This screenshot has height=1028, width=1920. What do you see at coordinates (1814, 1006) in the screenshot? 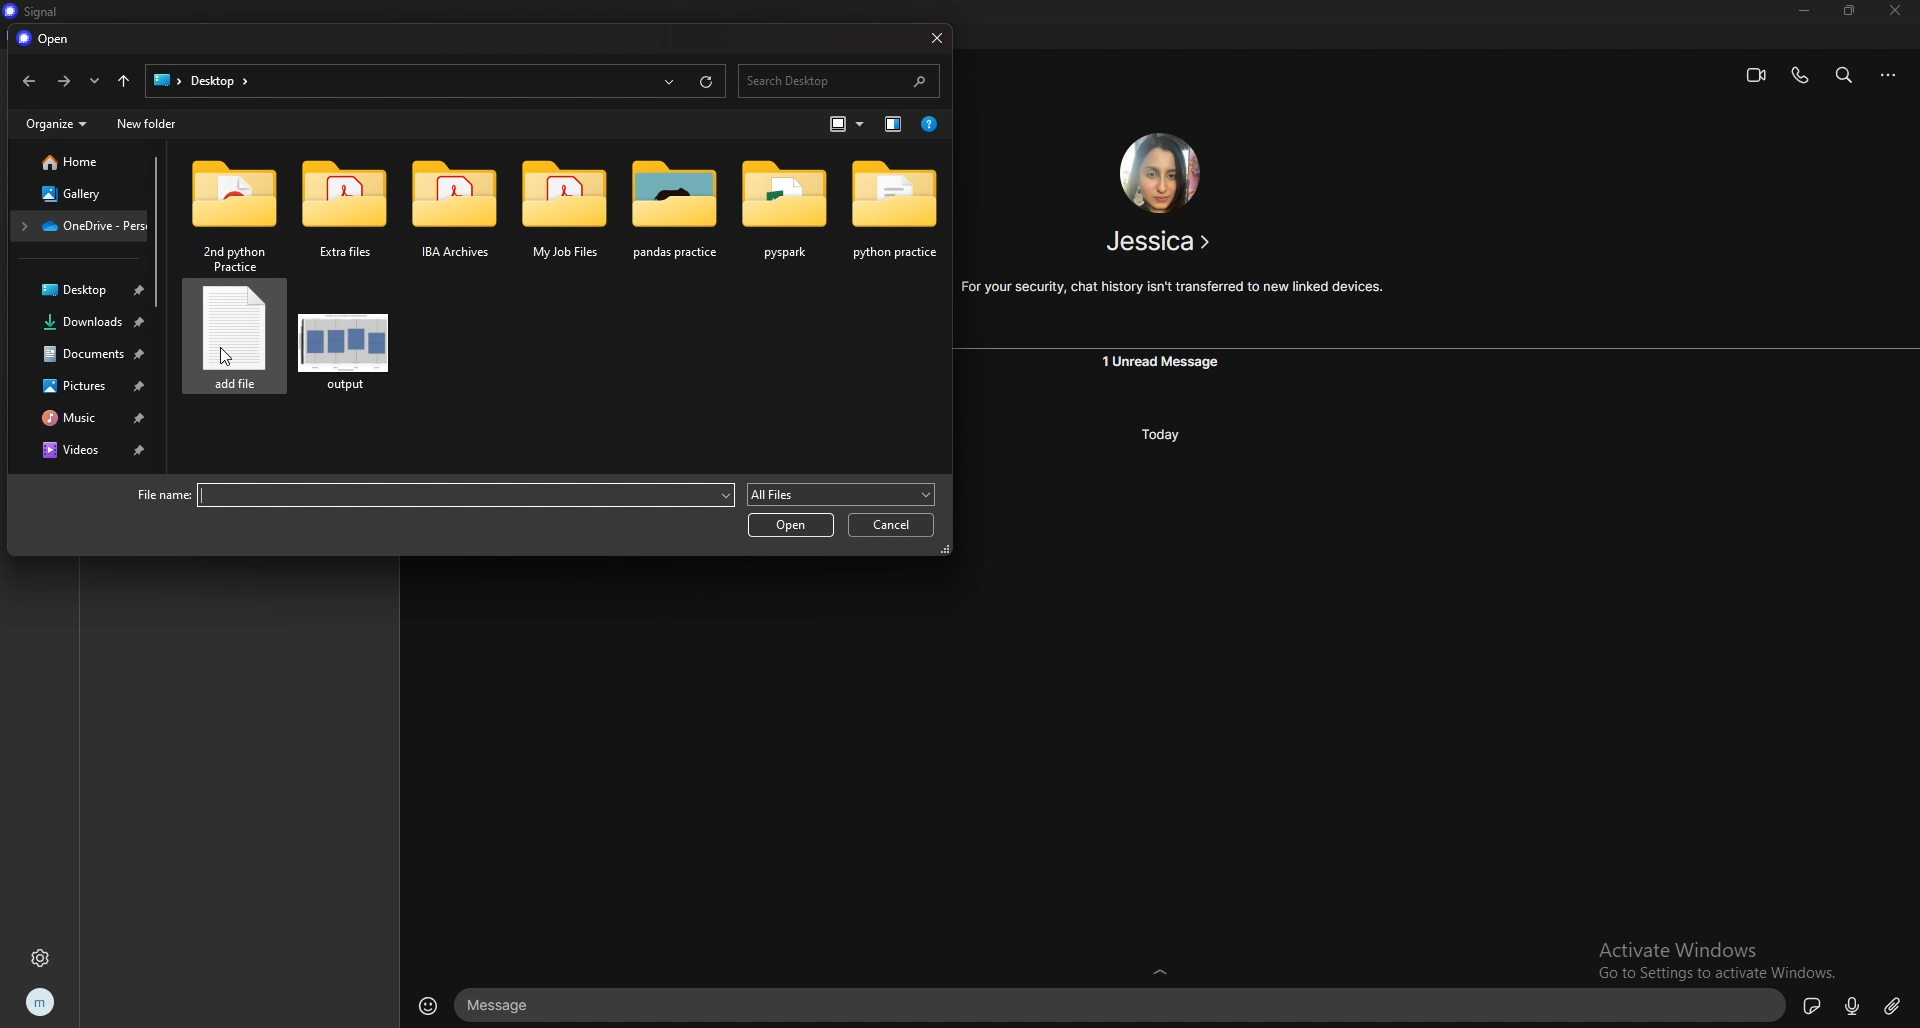
I see `sticker` at bounding box center [1814, 1006].